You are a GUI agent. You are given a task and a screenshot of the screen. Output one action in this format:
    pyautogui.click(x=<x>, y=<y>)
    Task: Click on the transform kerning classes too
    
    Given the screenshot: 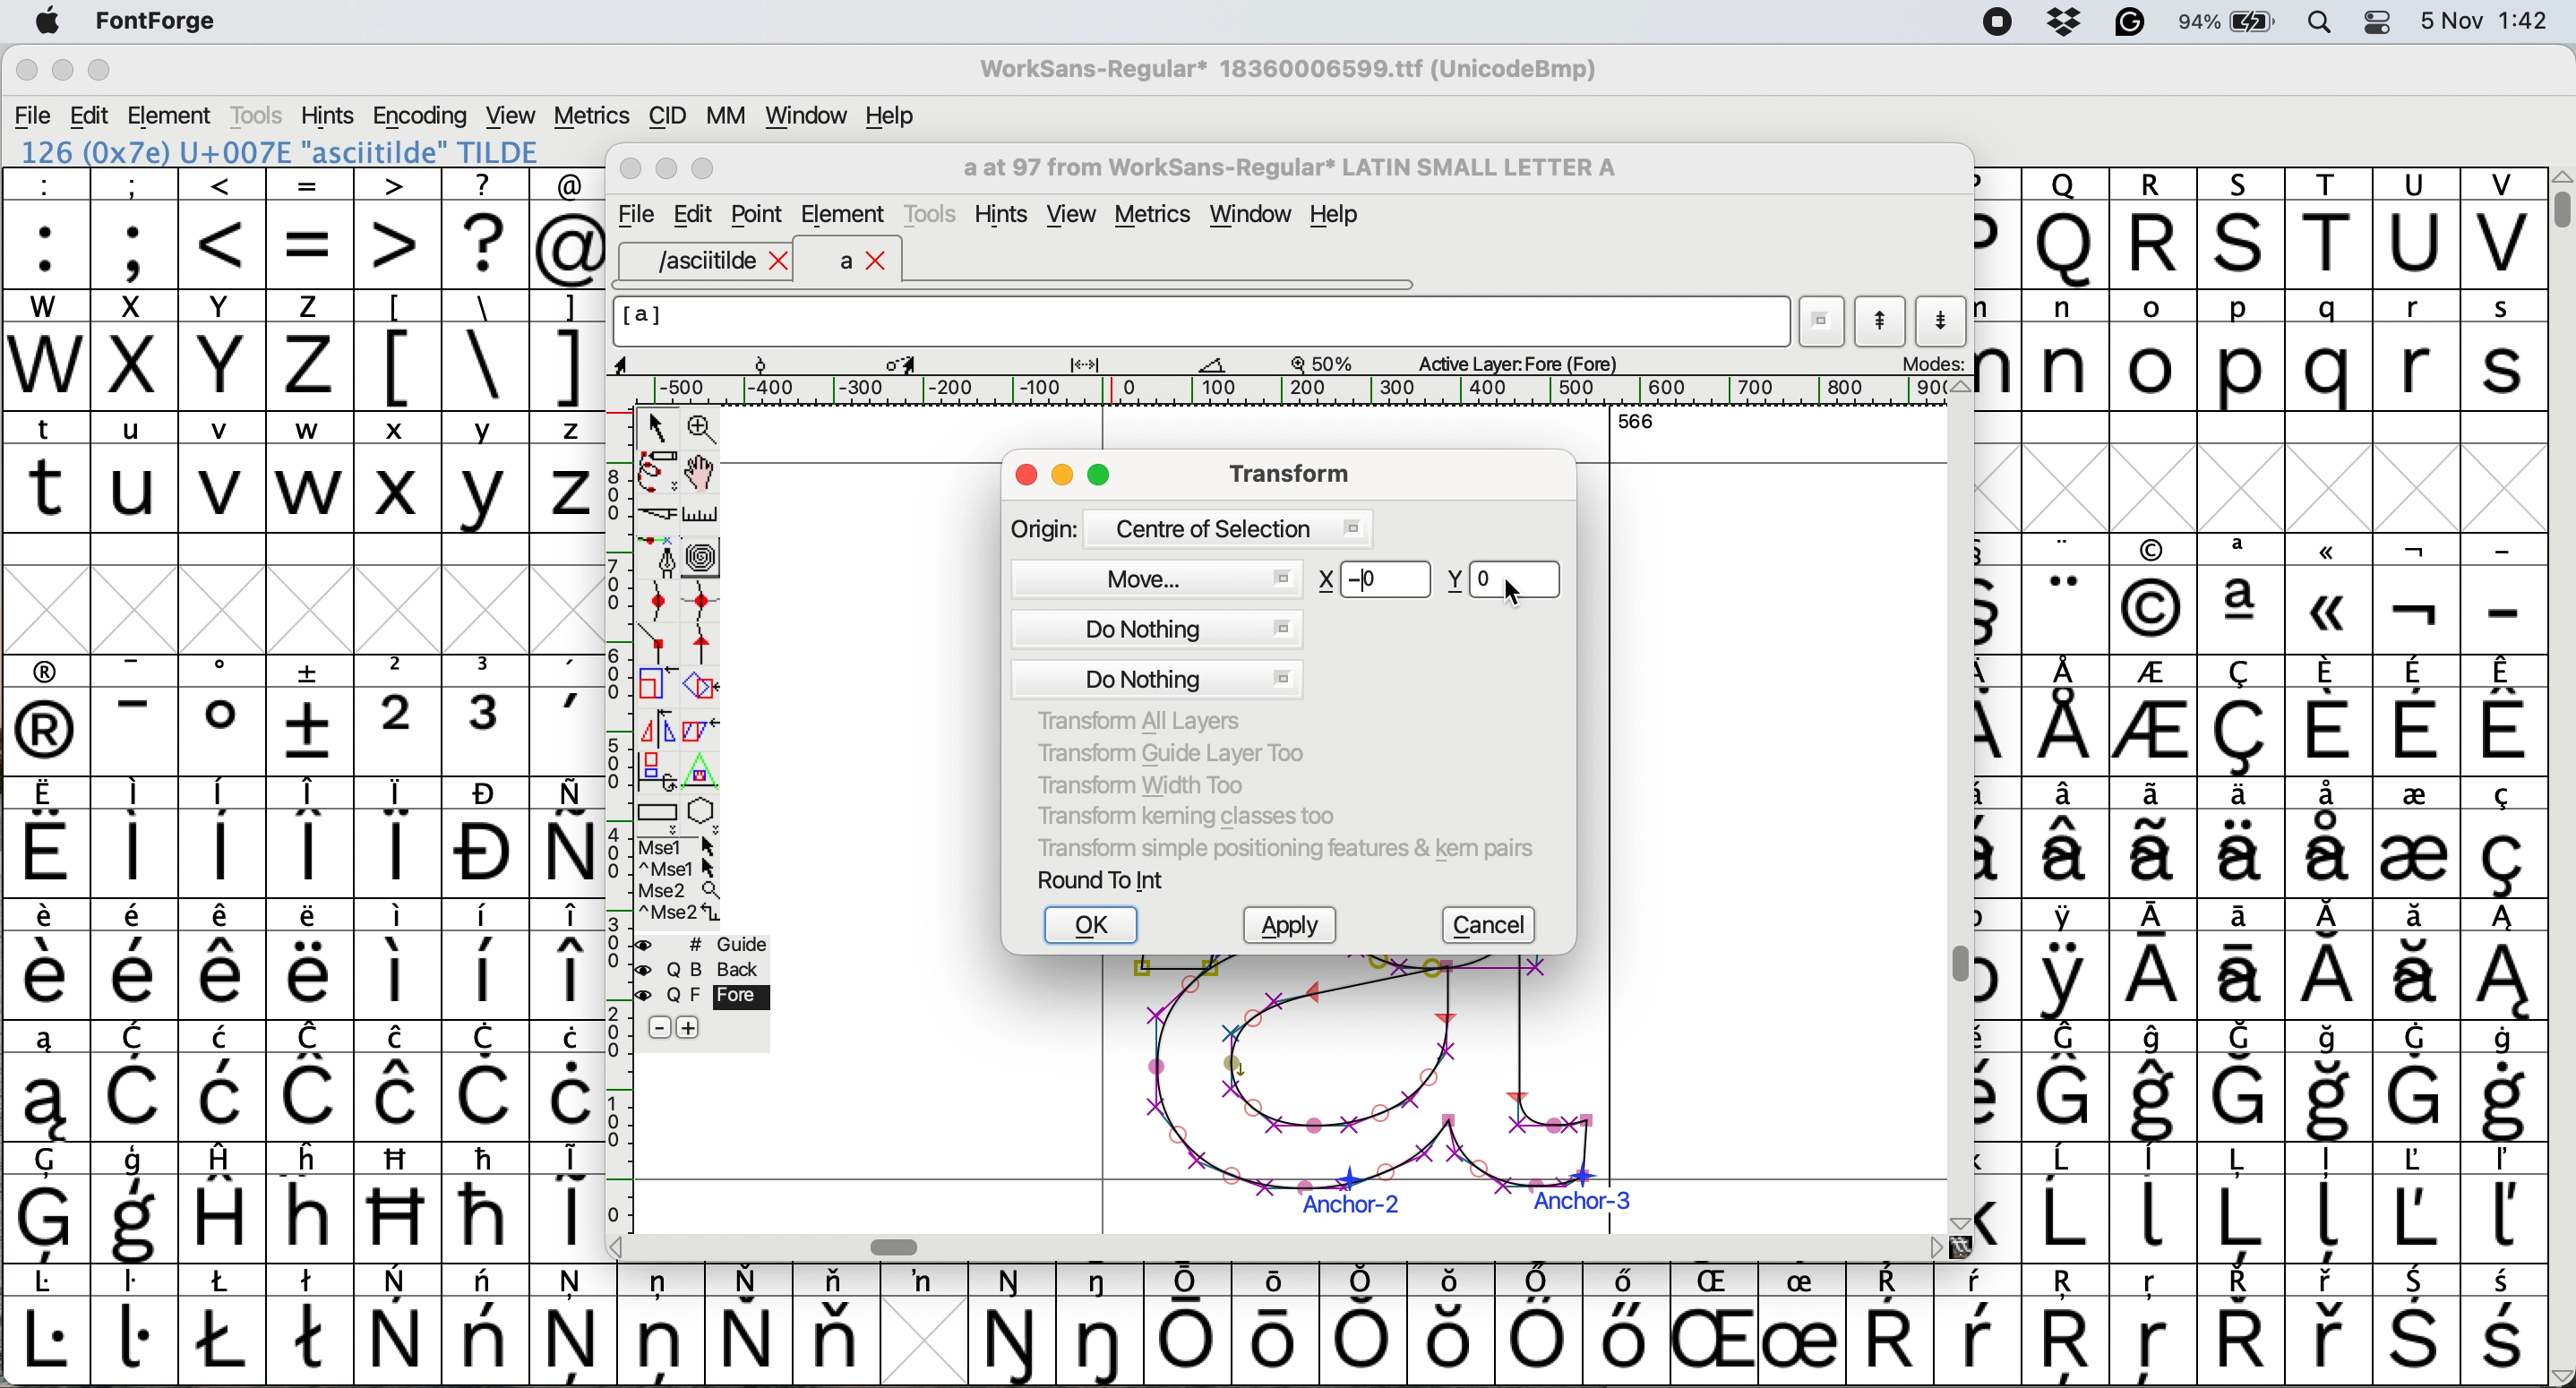 What is the action you would take?
    pyautogui.click(x=1187, y=816)
    